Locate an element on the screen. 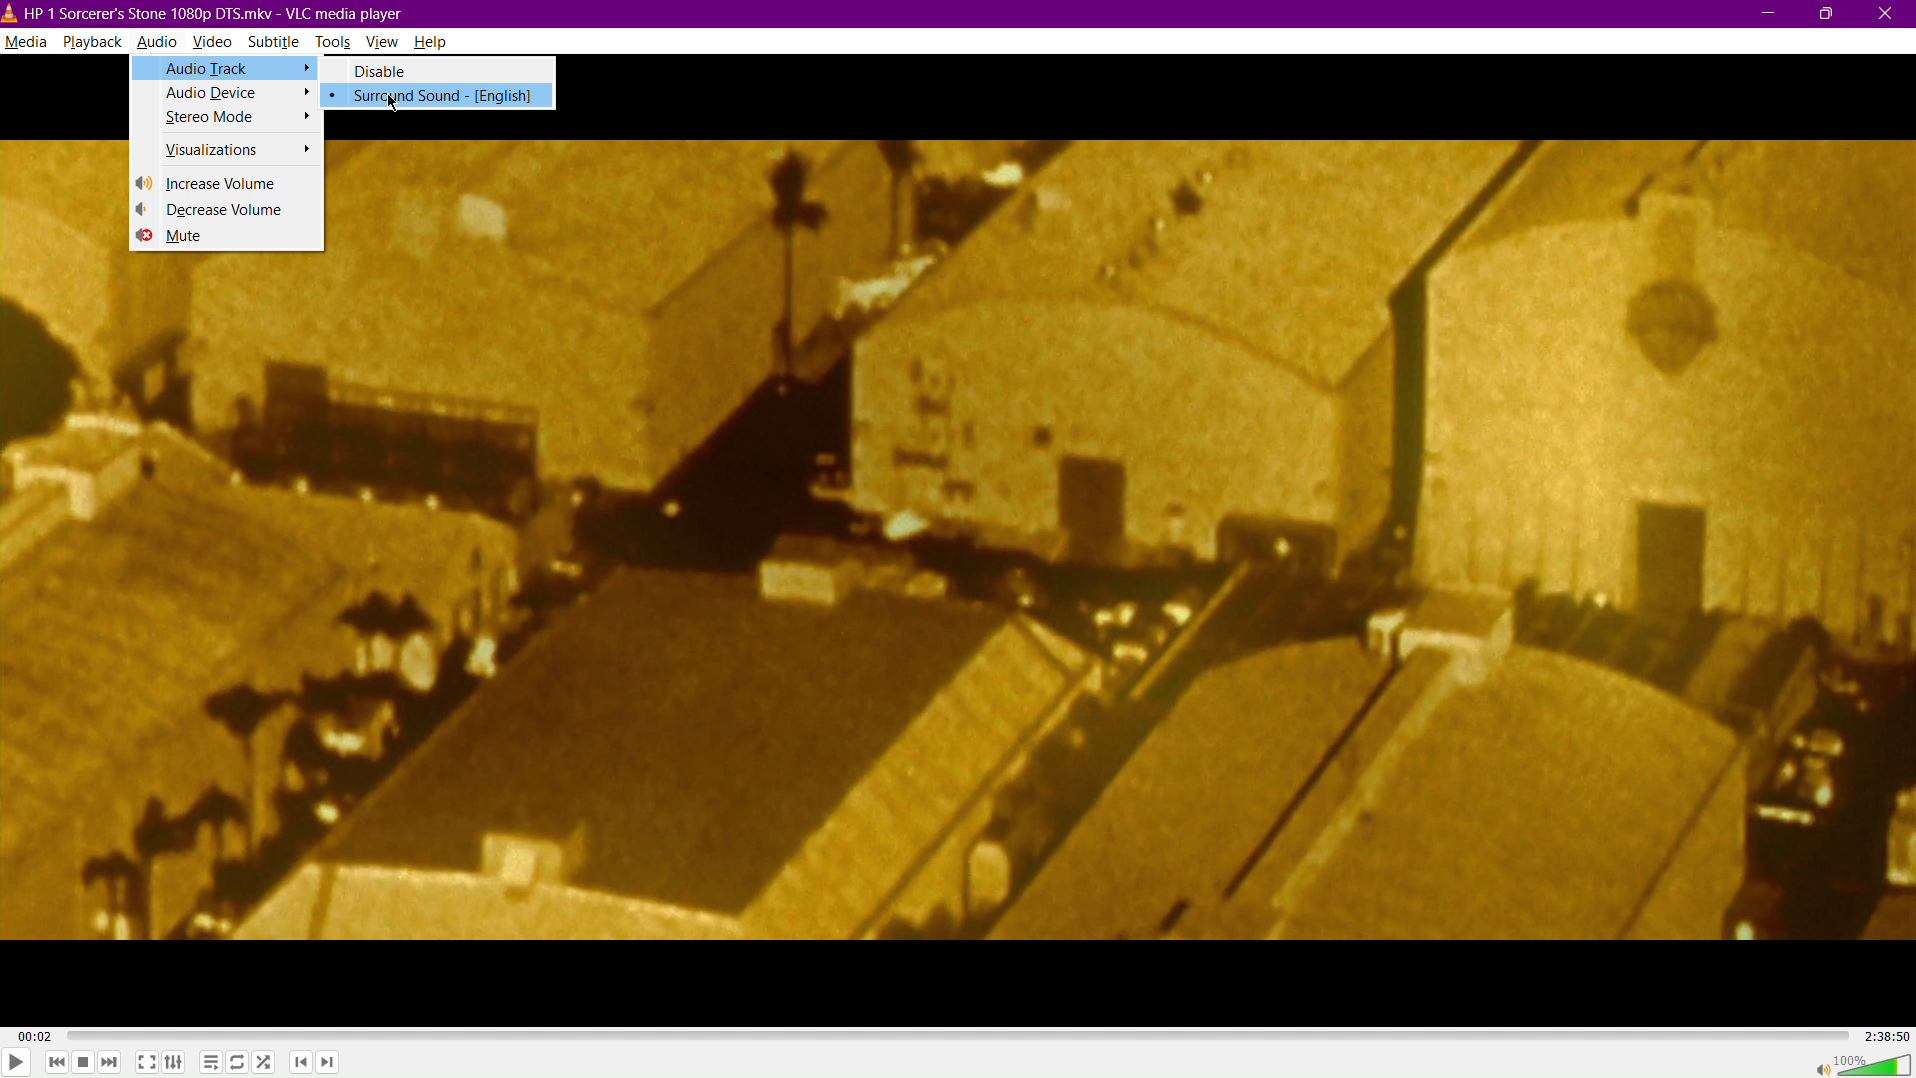 This screenshot has height=1078, width=1916. Video is located at coordinates (215, 43).